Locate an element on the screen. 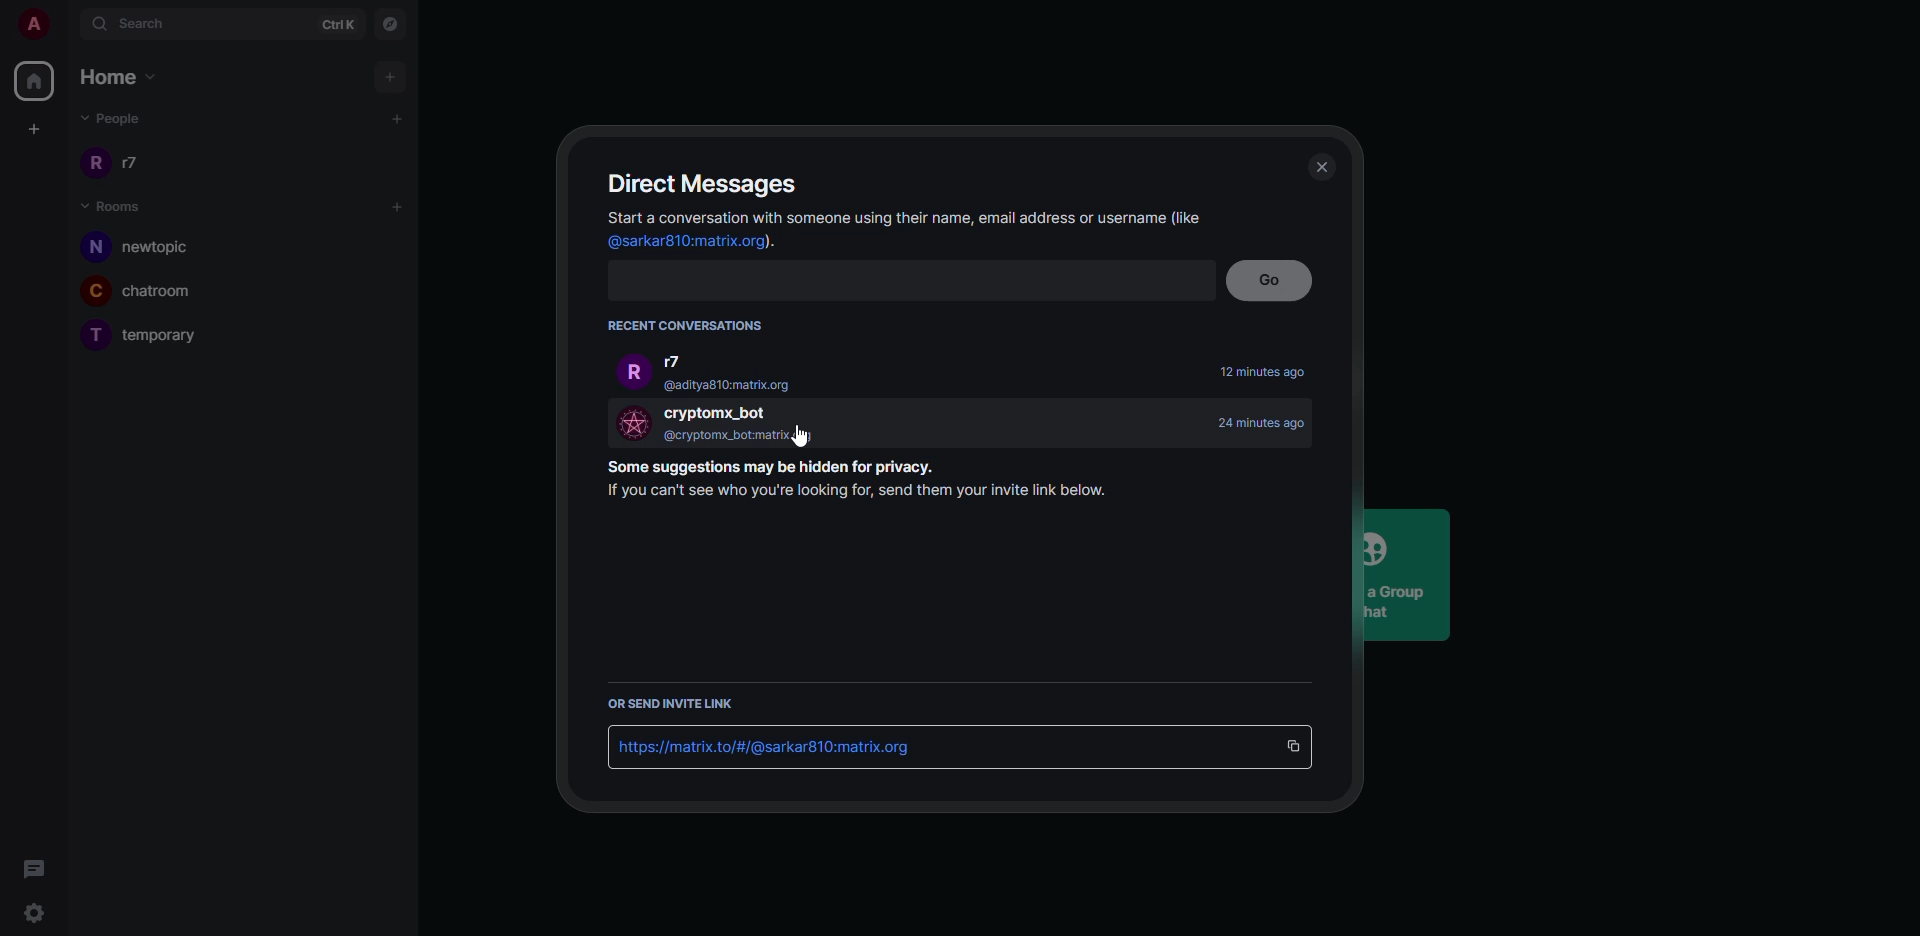 The image size is (1920, 936). r7 is located at coordinates (139, 162).